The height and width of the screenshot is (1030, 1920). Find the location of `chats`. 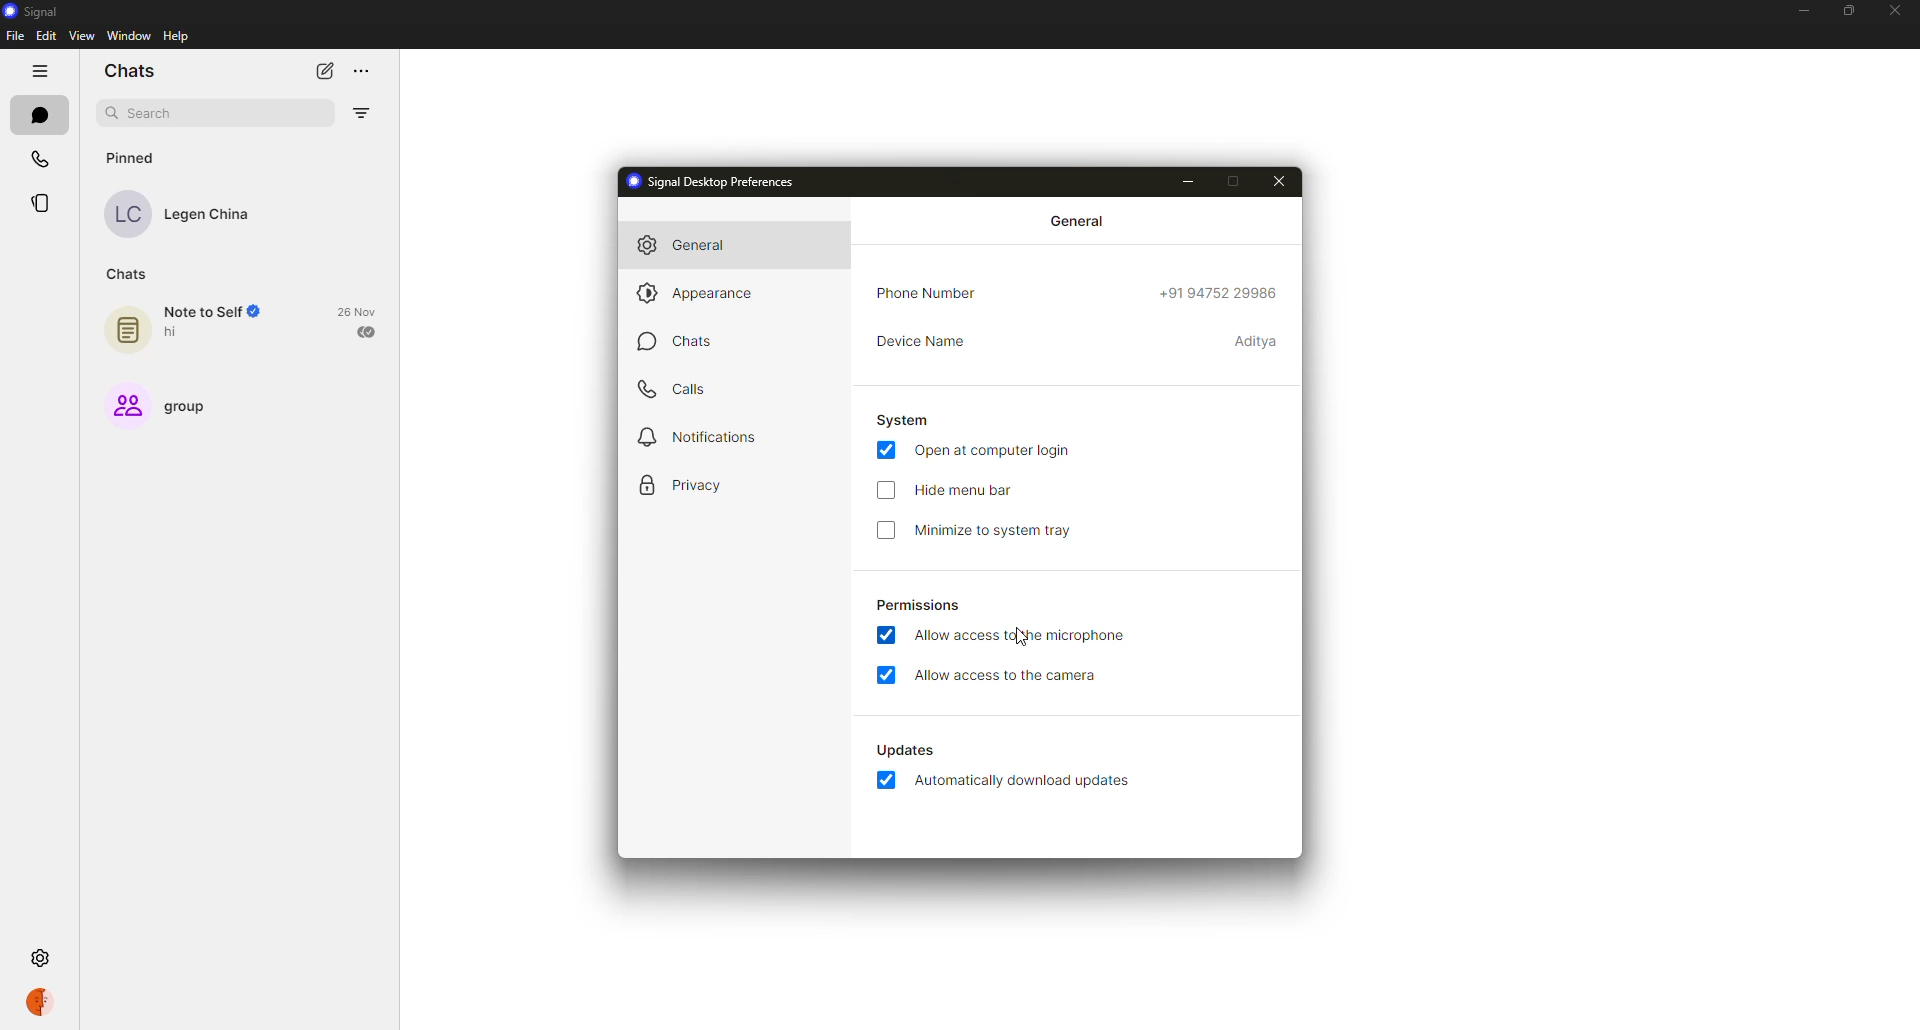

chats is located at coordinates (132, 71).